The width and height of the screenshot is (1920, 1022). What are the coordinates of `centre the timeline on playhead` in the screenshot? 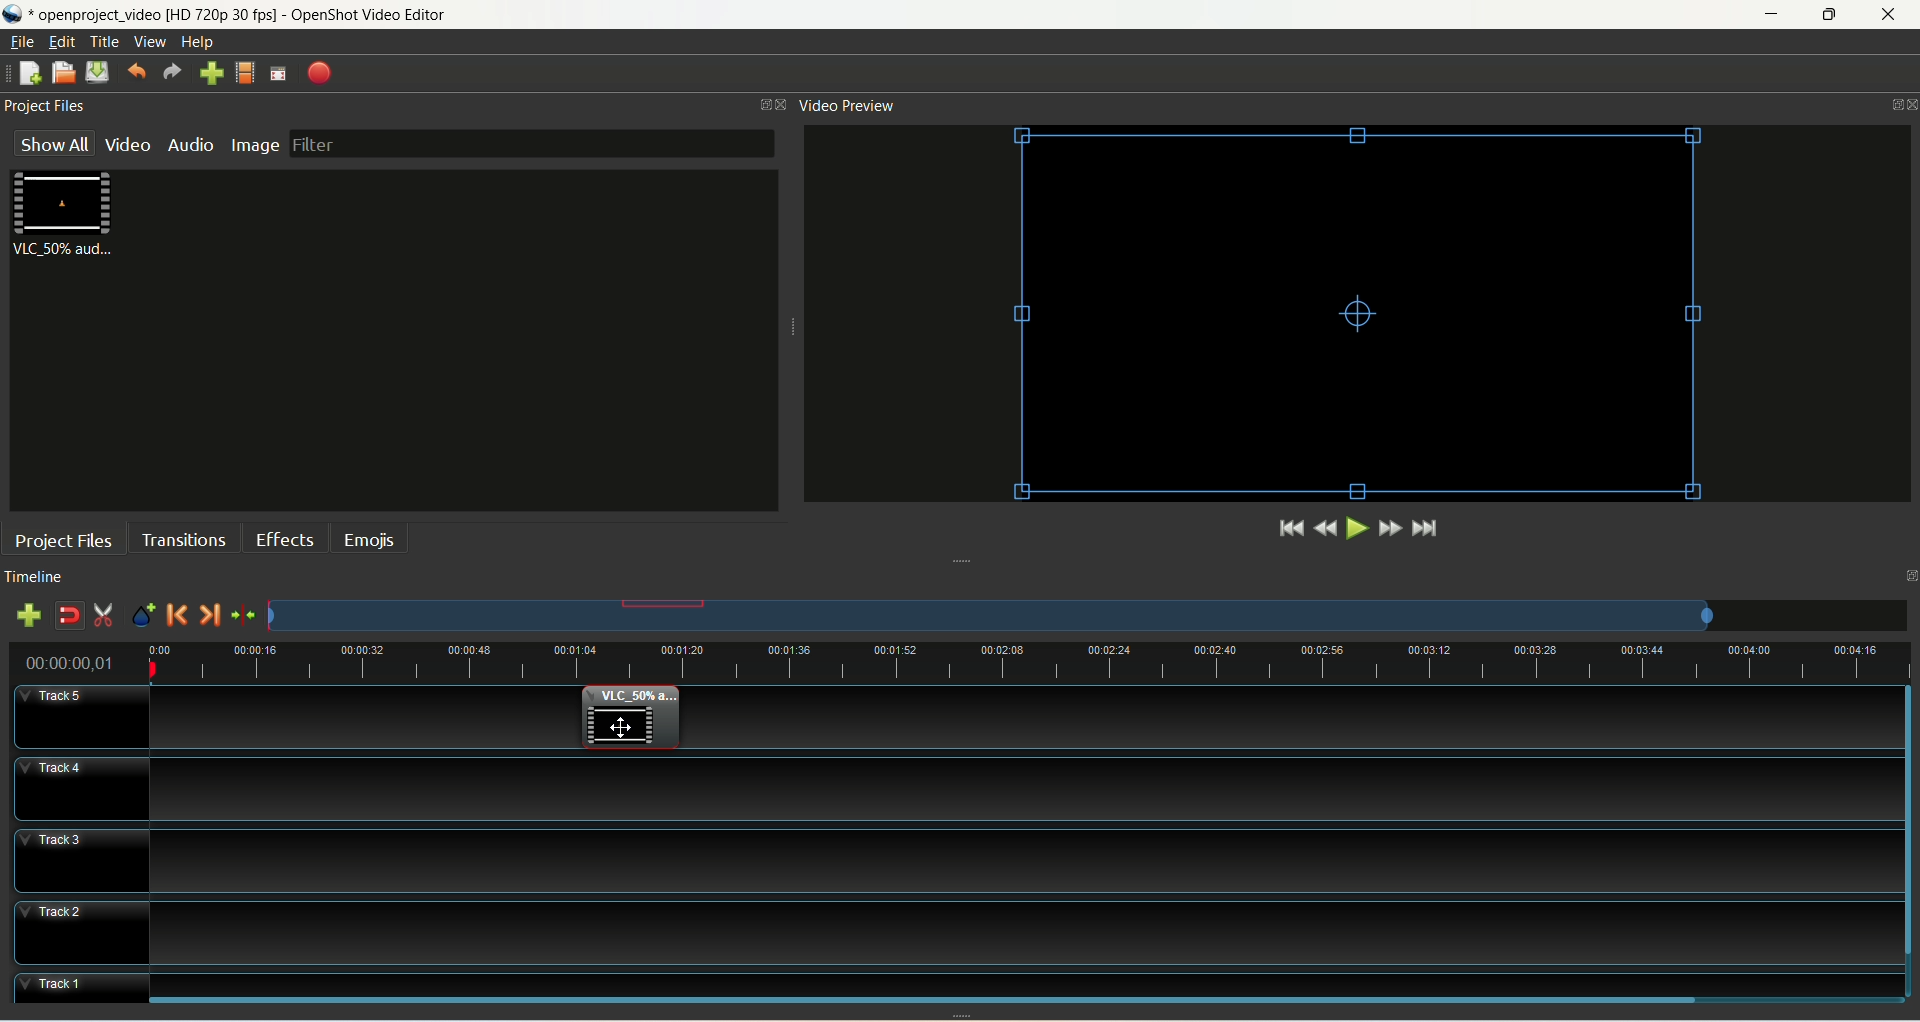 It's located at (242, 615).